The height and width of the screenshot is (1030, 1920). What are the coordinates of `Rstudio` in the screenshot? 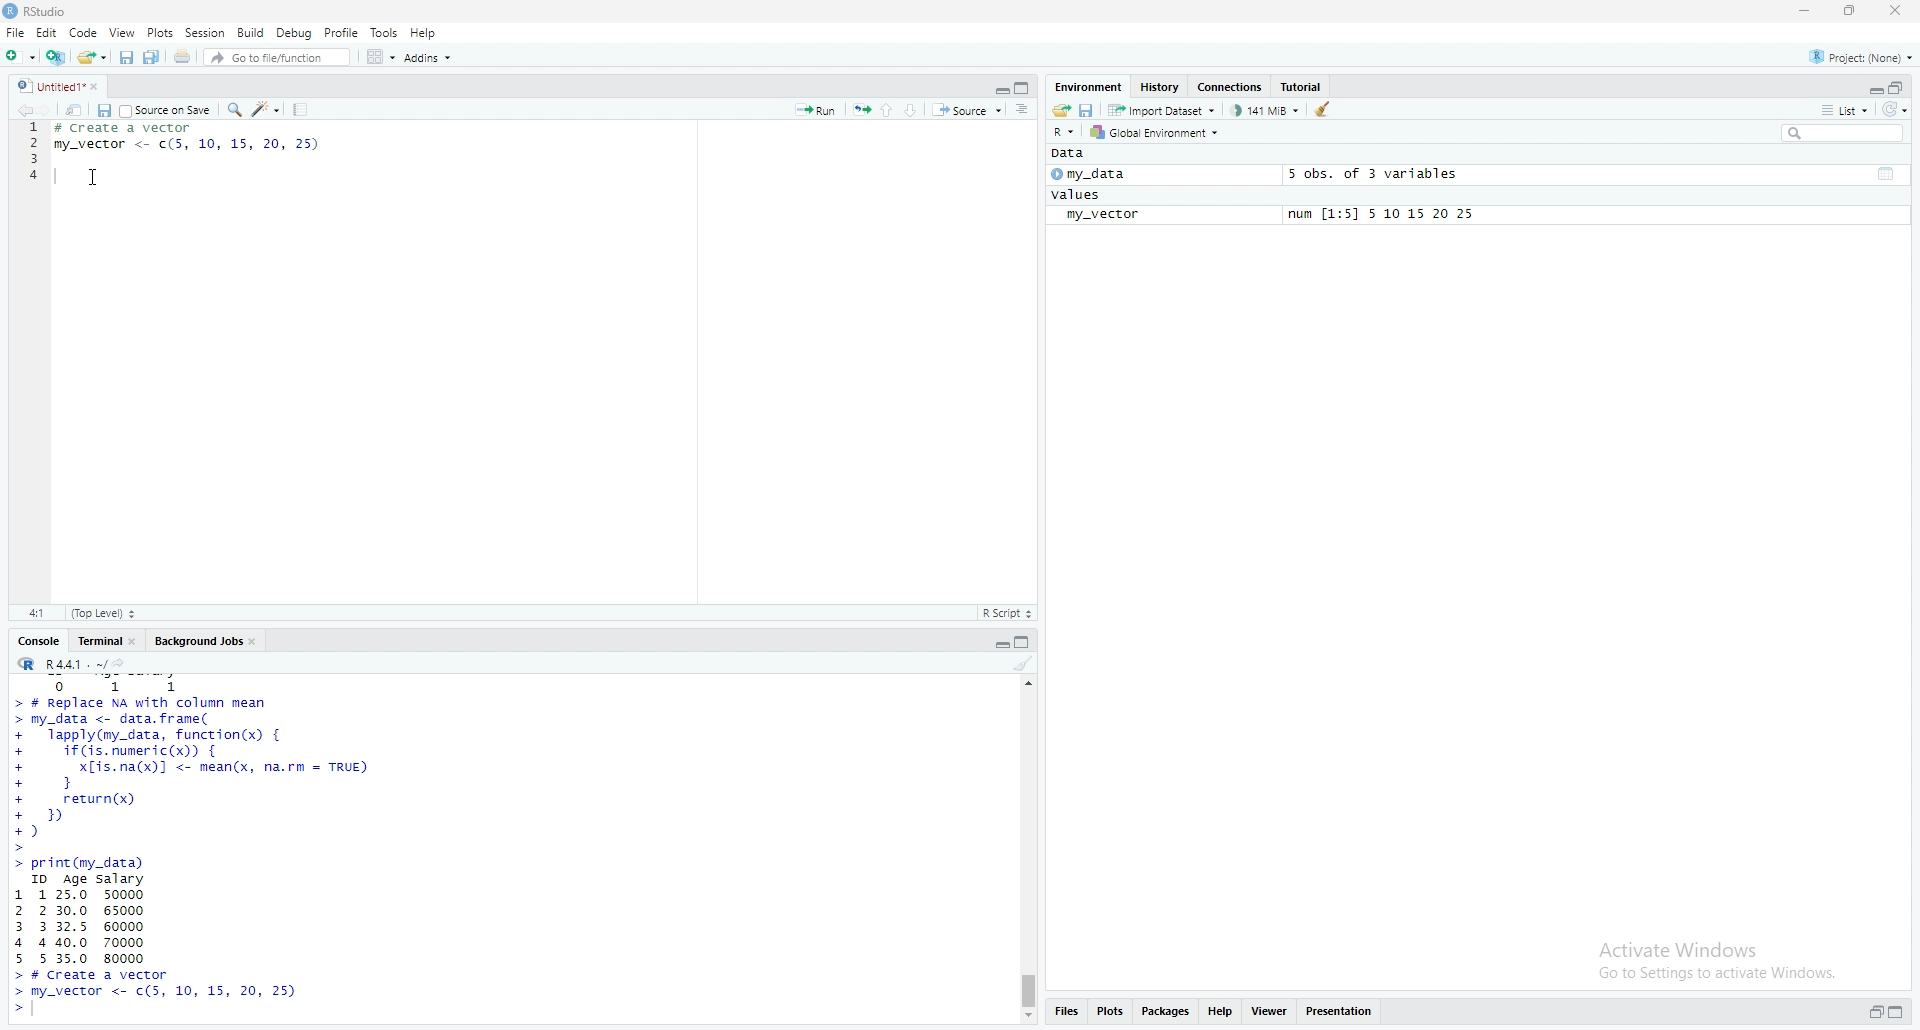 It's located at (39, 11).